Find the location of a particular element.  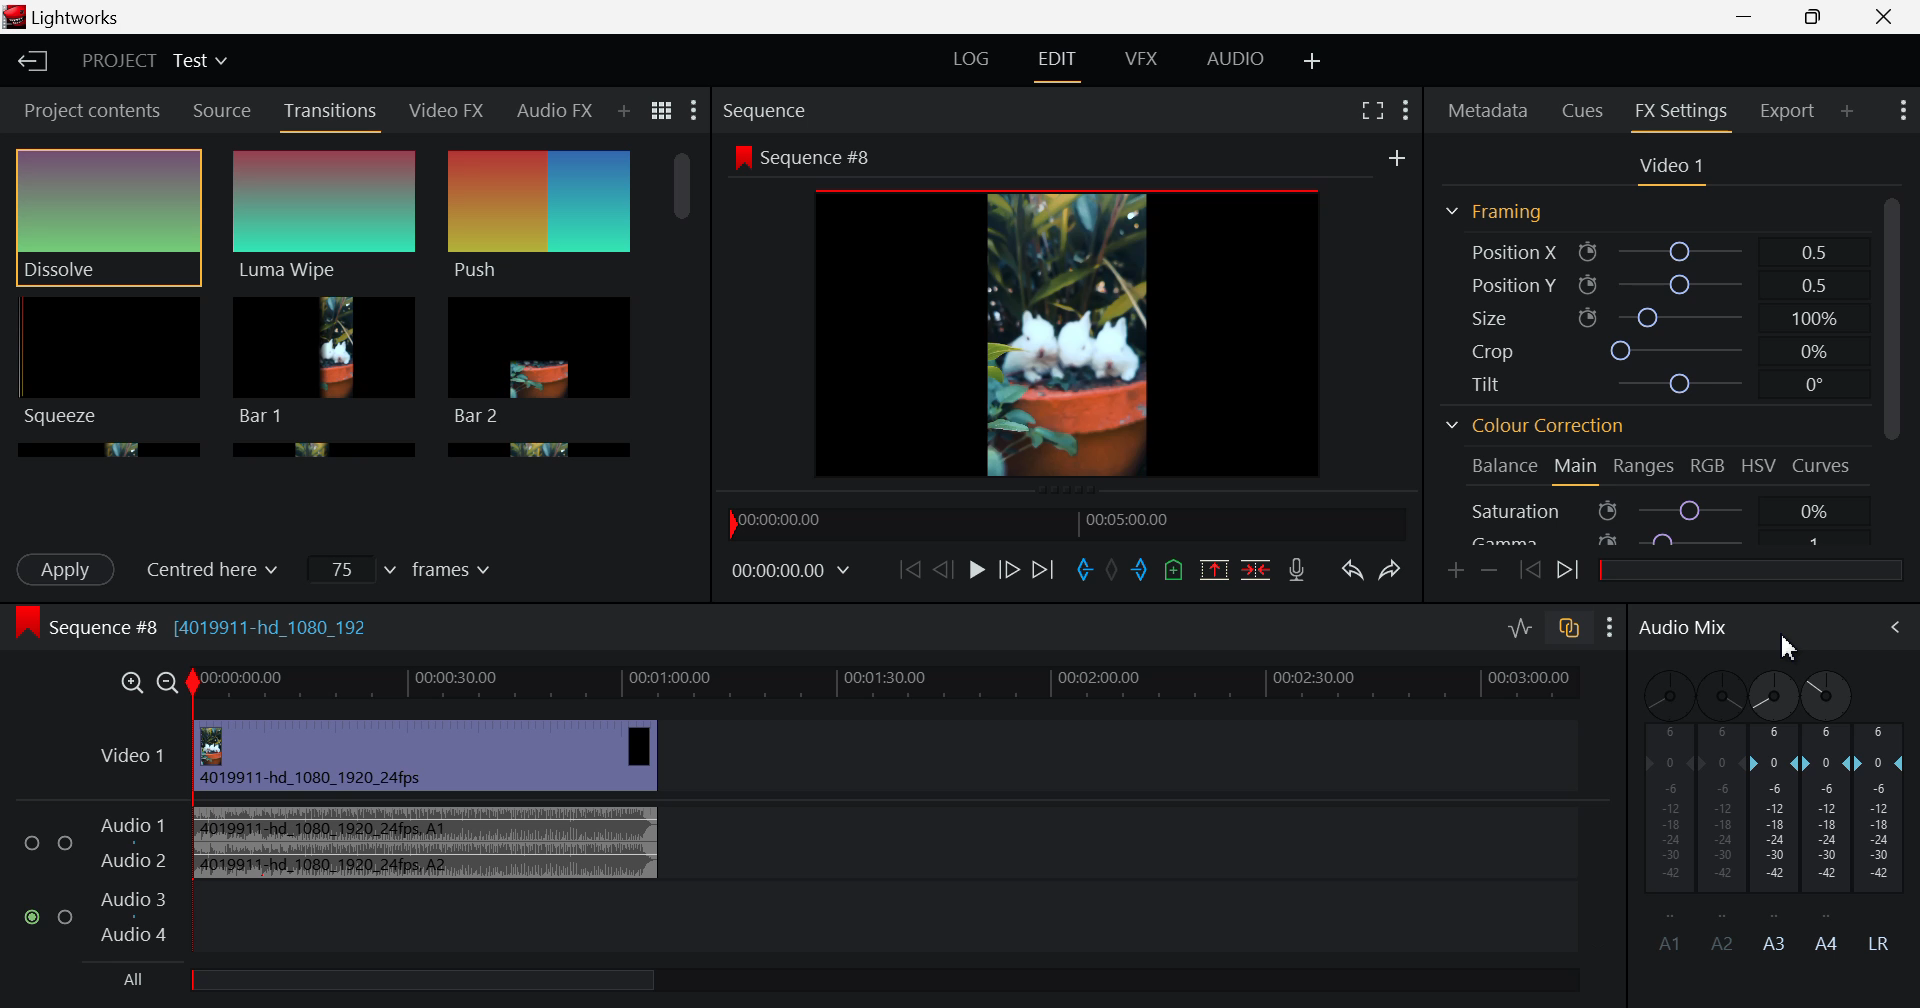

All is located at coordinates (418, 980).